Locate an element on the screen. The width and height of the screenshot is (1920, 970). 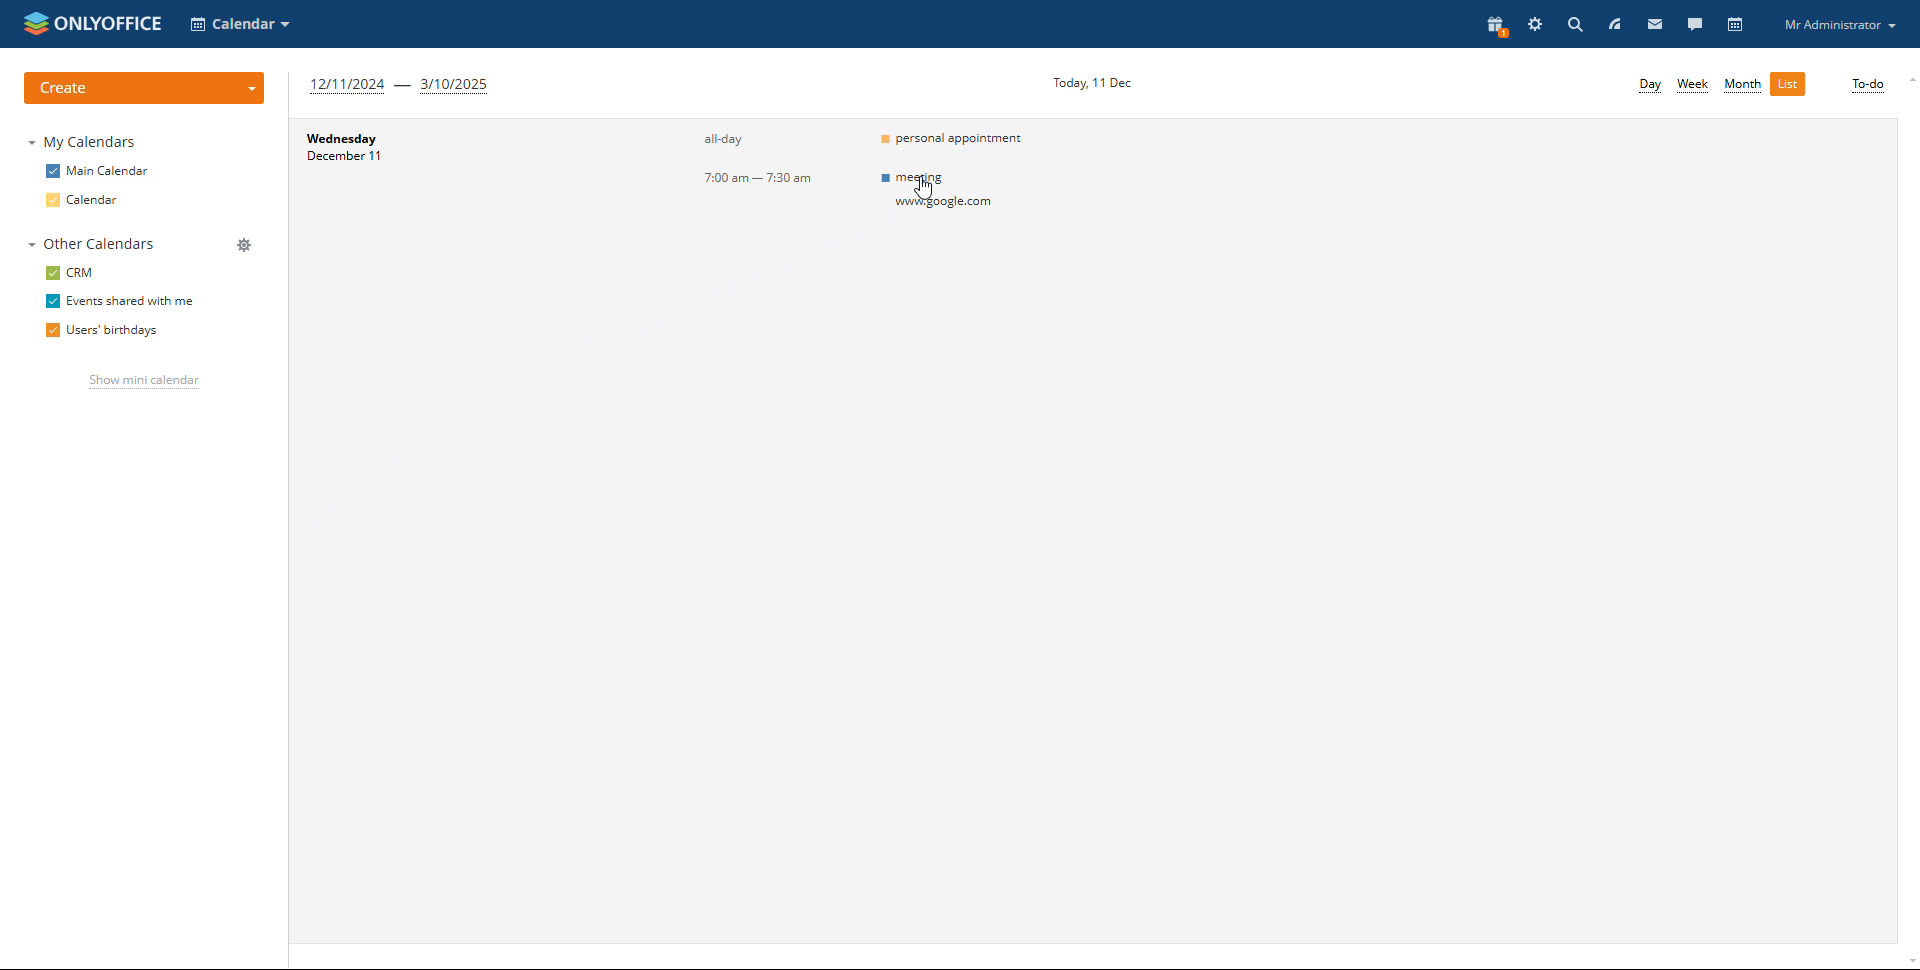
personal is located at coordinates (959, 138).